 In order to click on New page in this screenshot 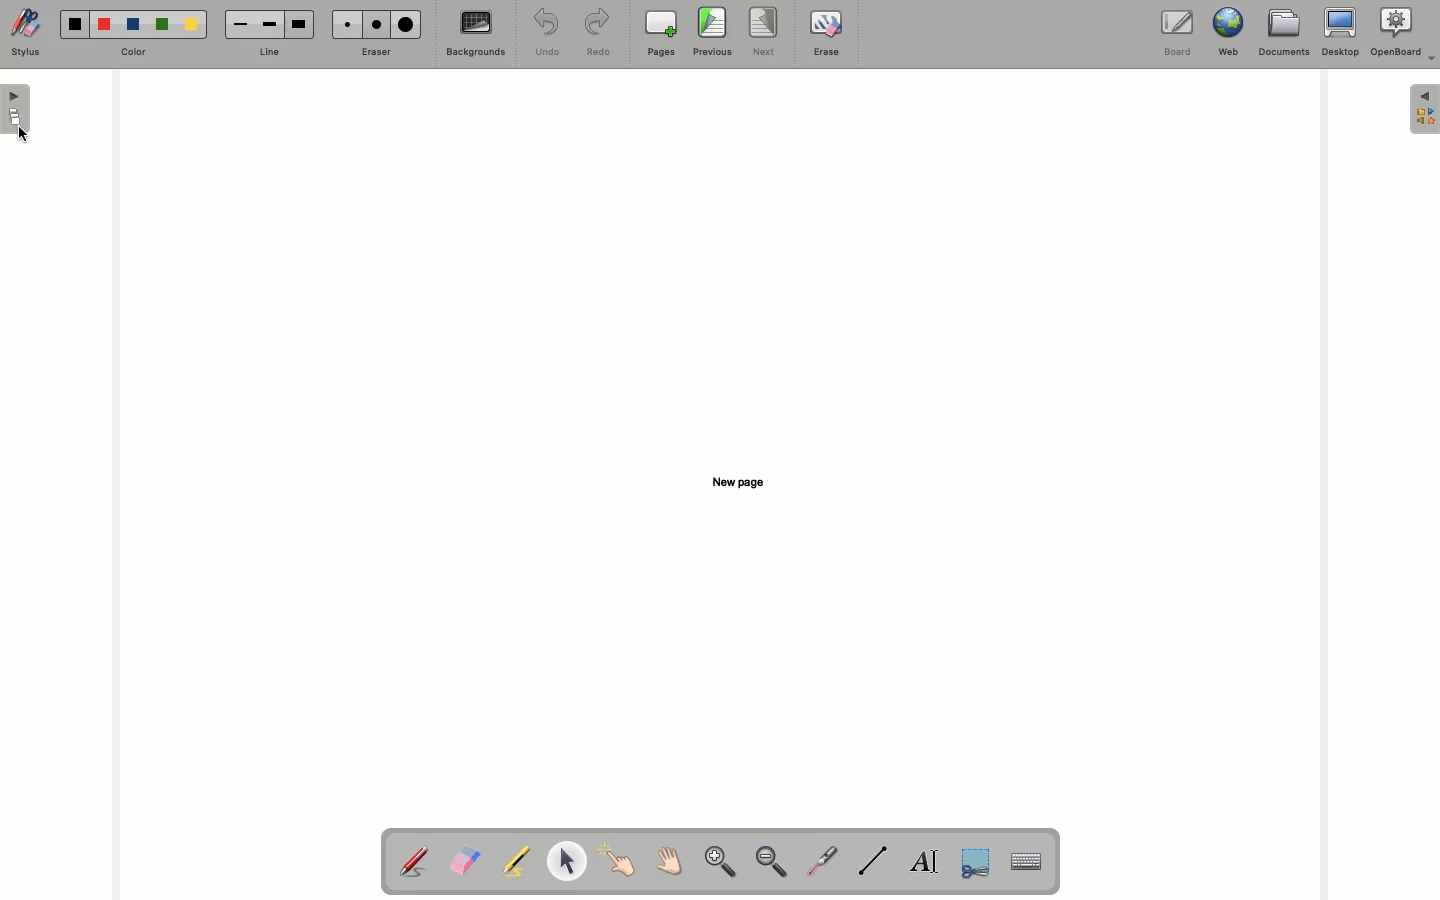, I will do `click(739, 482)`.